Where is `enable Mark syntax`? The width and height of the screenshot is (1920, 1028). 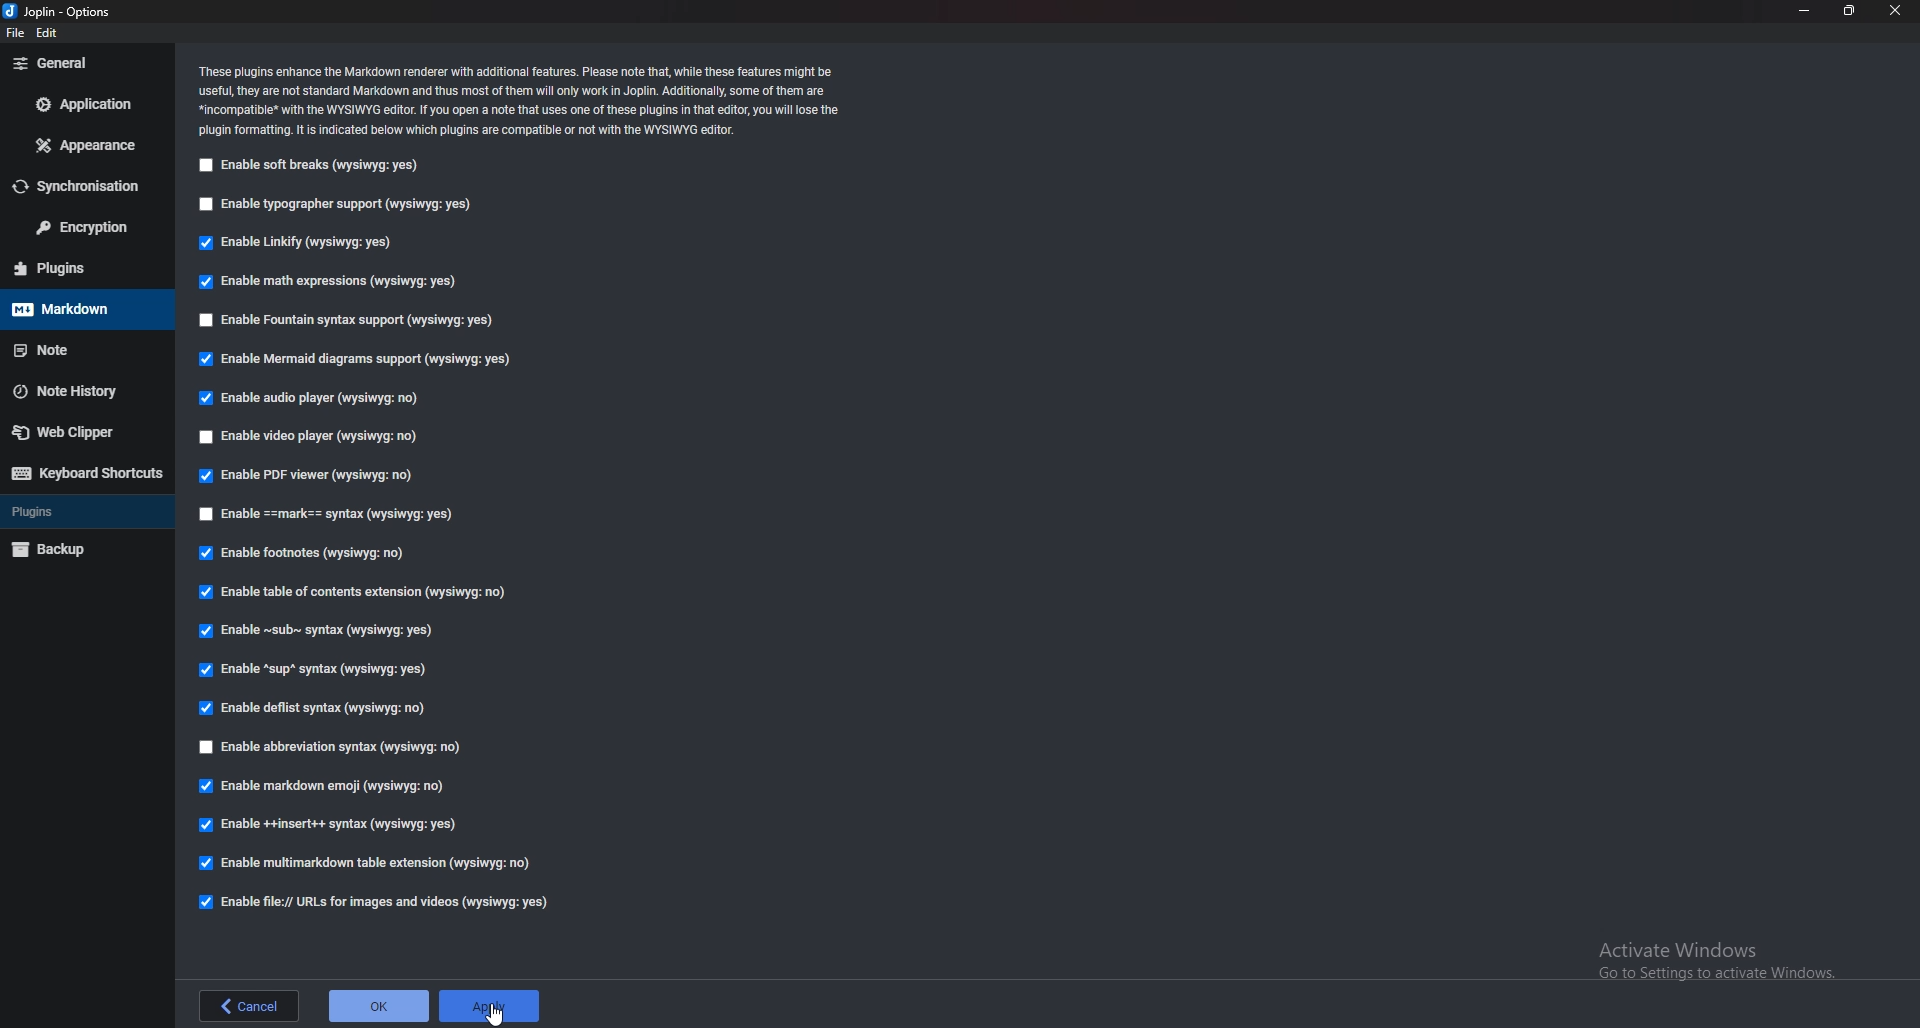 enable Mark syntax is located at coordinates (345, 514).